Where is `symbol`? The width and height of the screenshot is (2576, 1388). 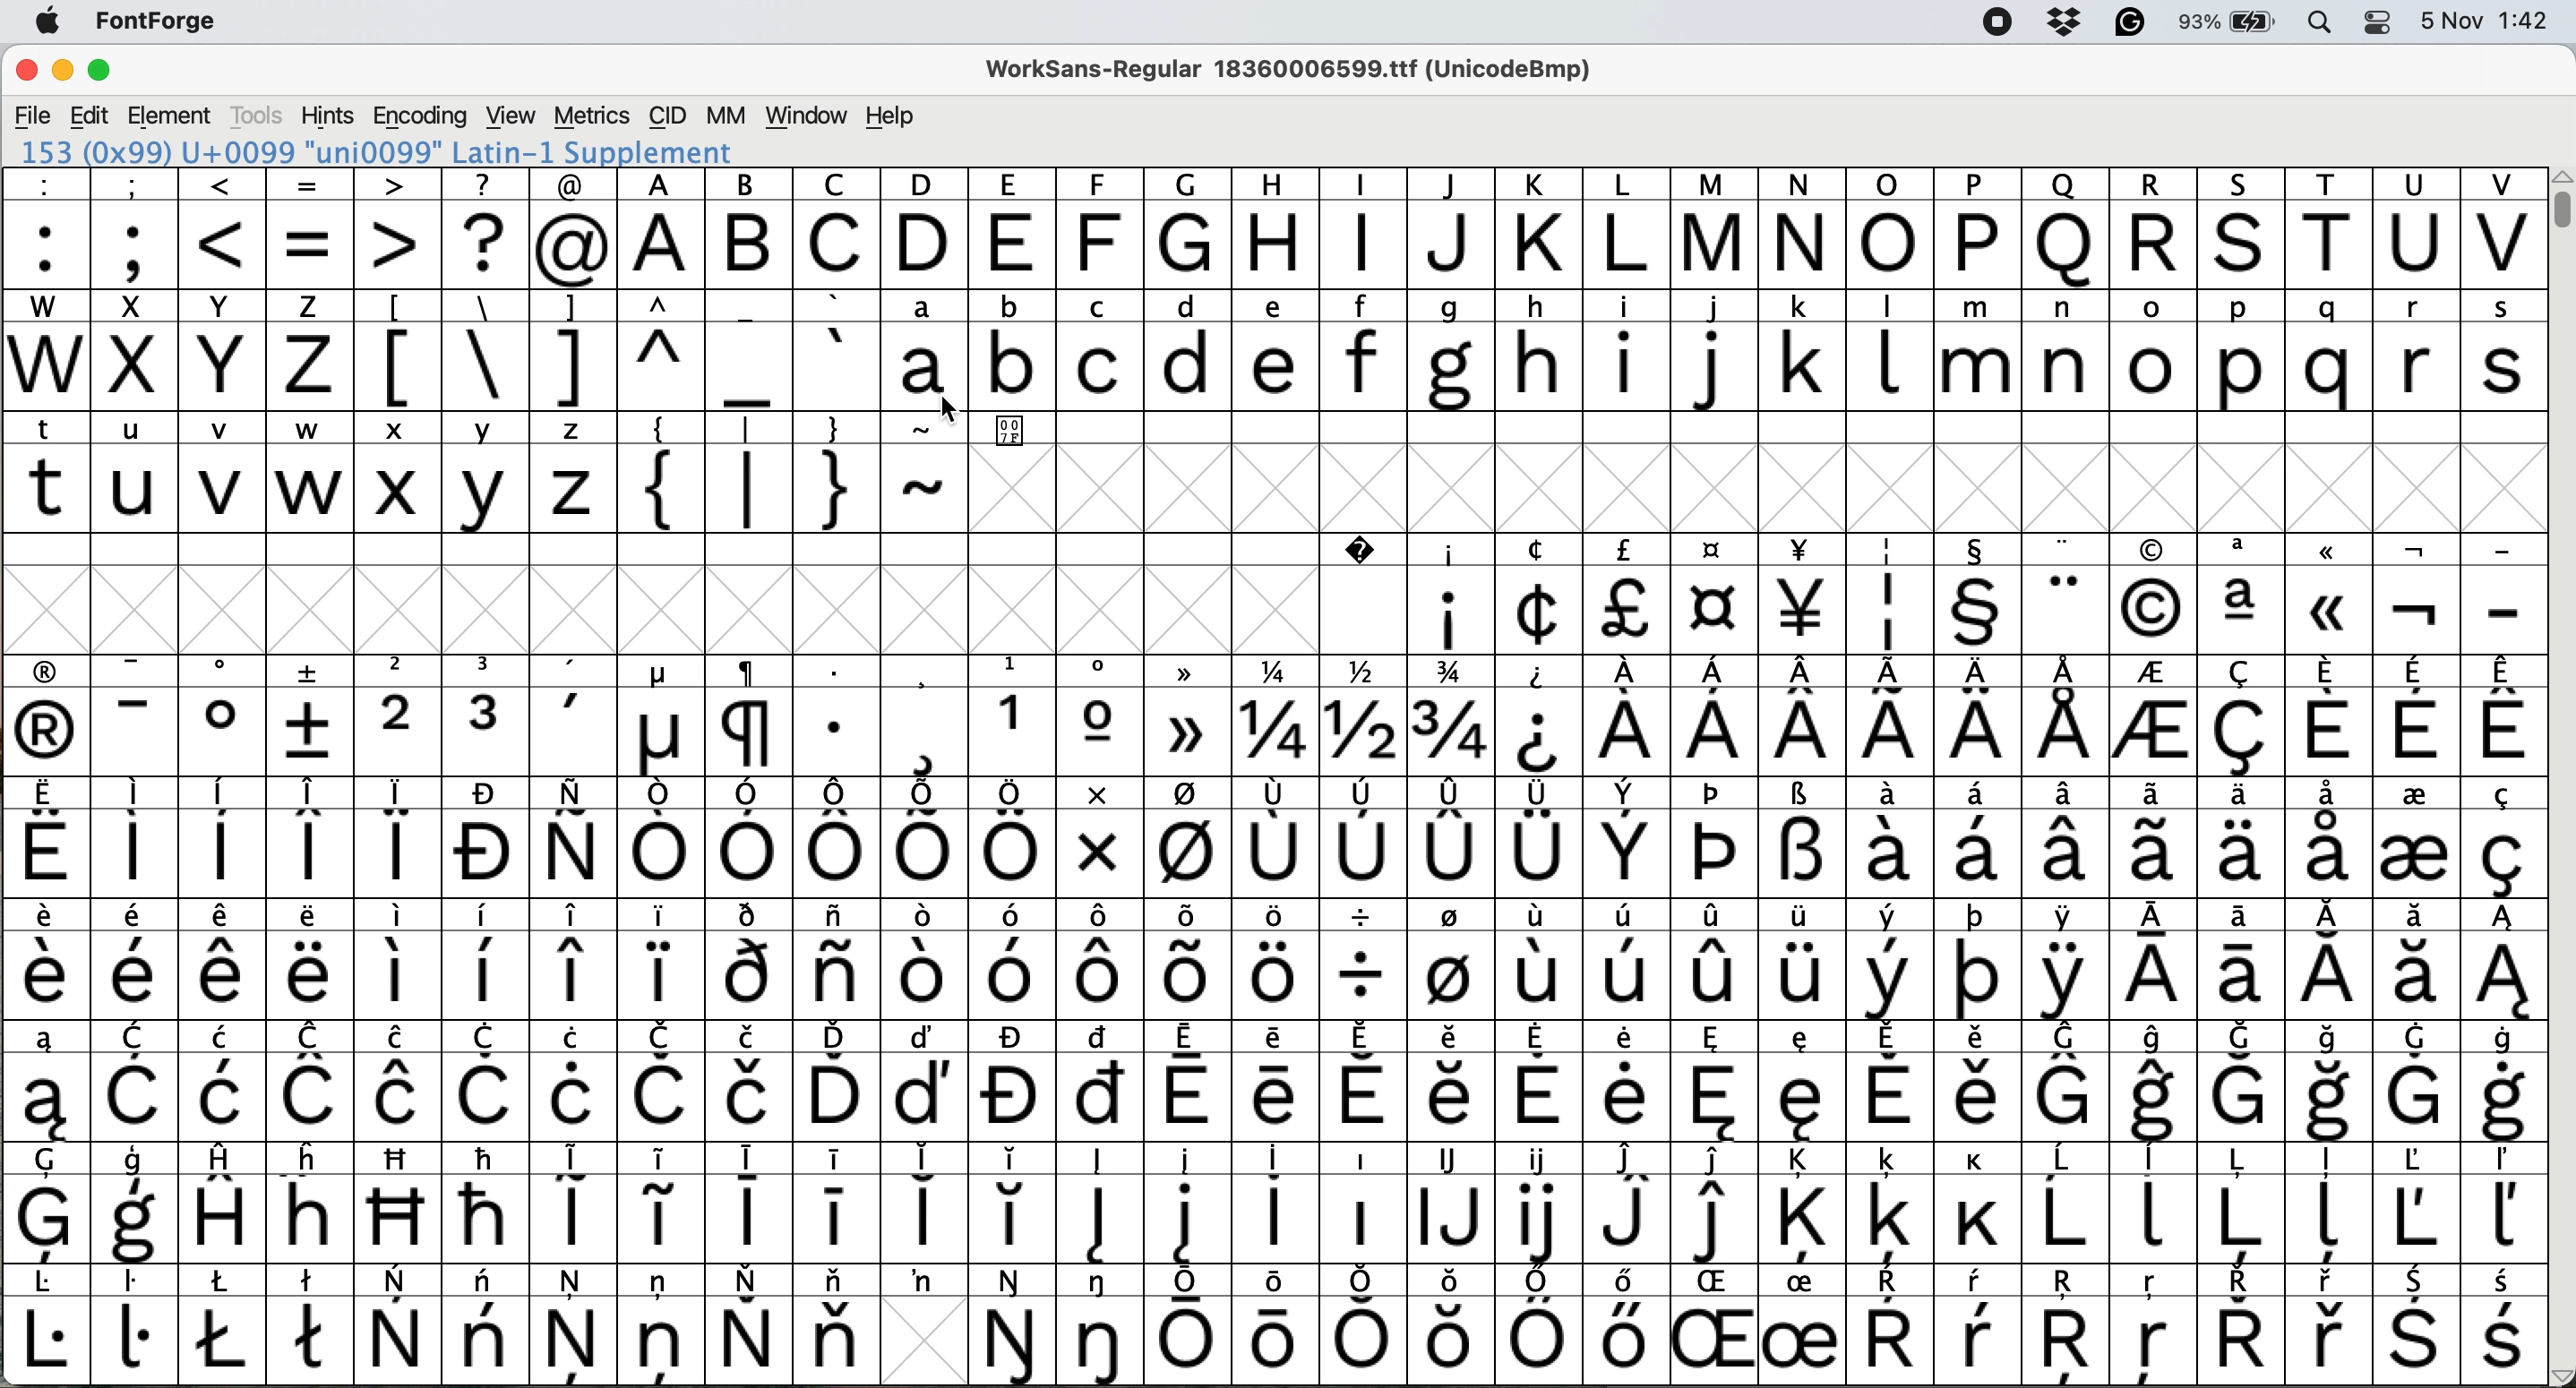
symbol is located at coordinates (658, 958).